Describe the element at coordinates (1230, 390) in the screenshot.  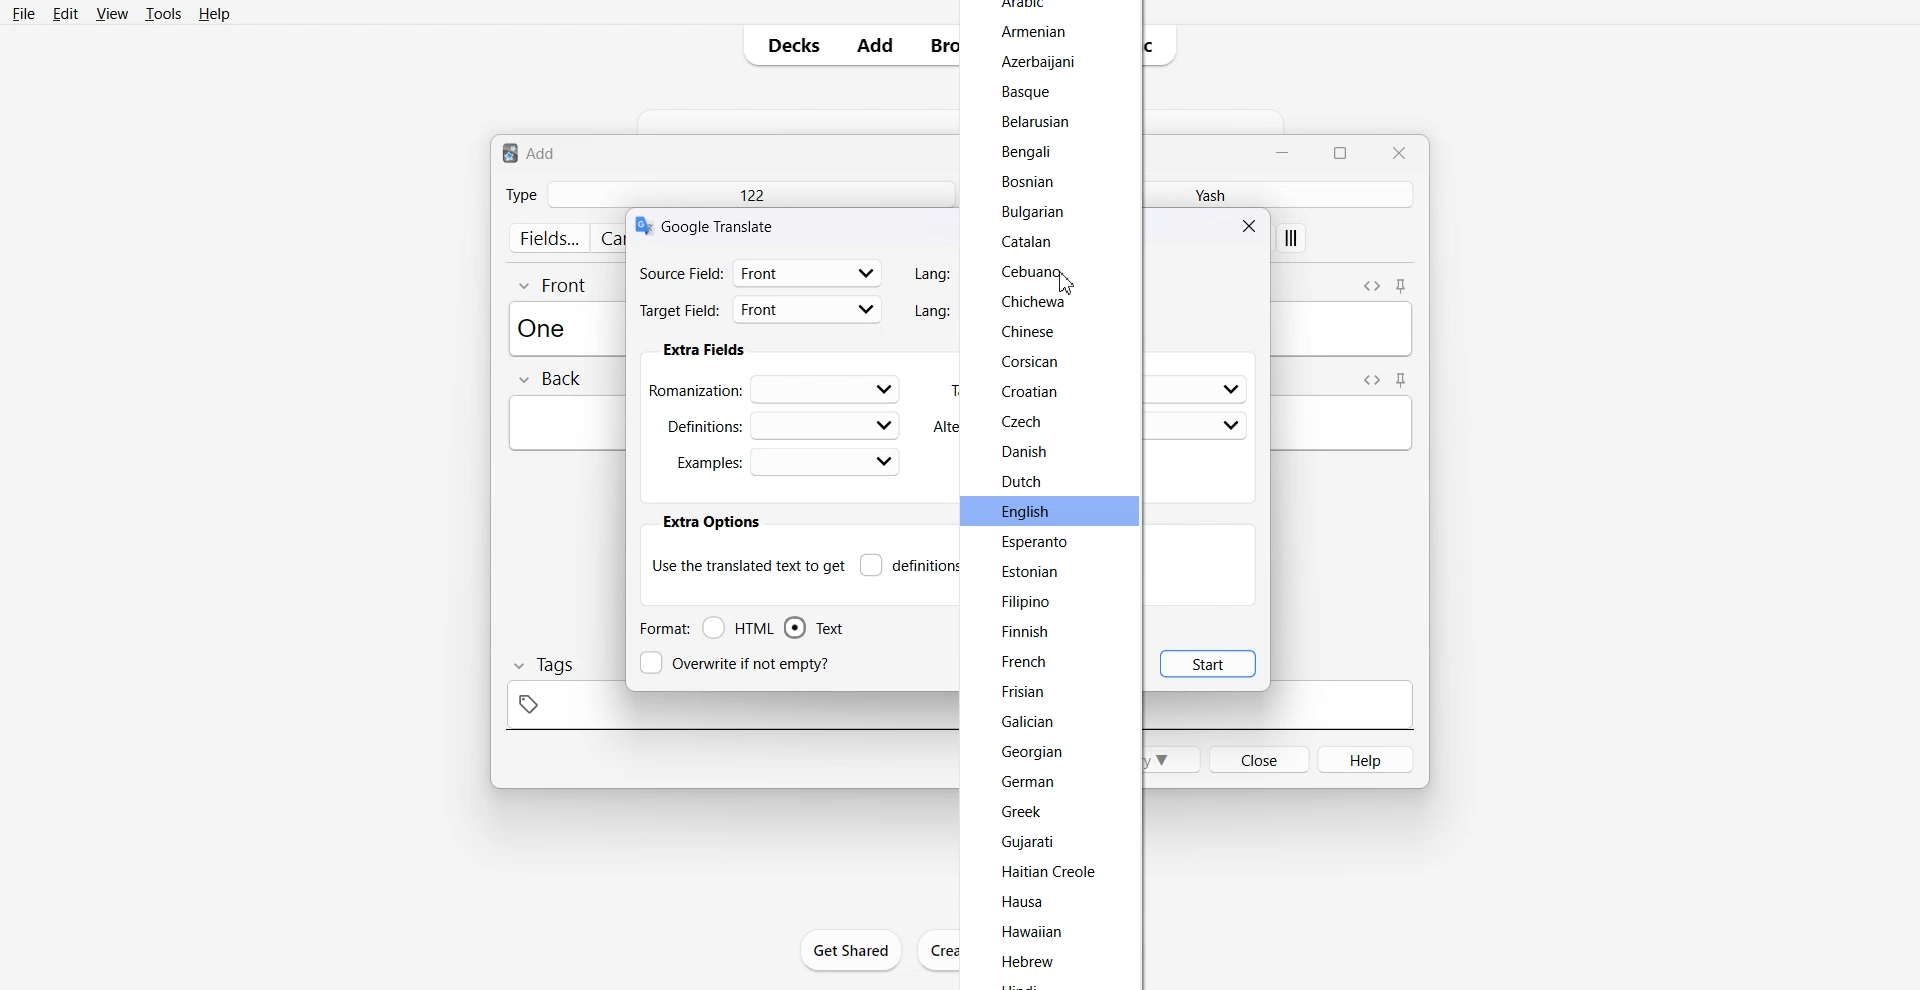
I see `dropdown` at that location.